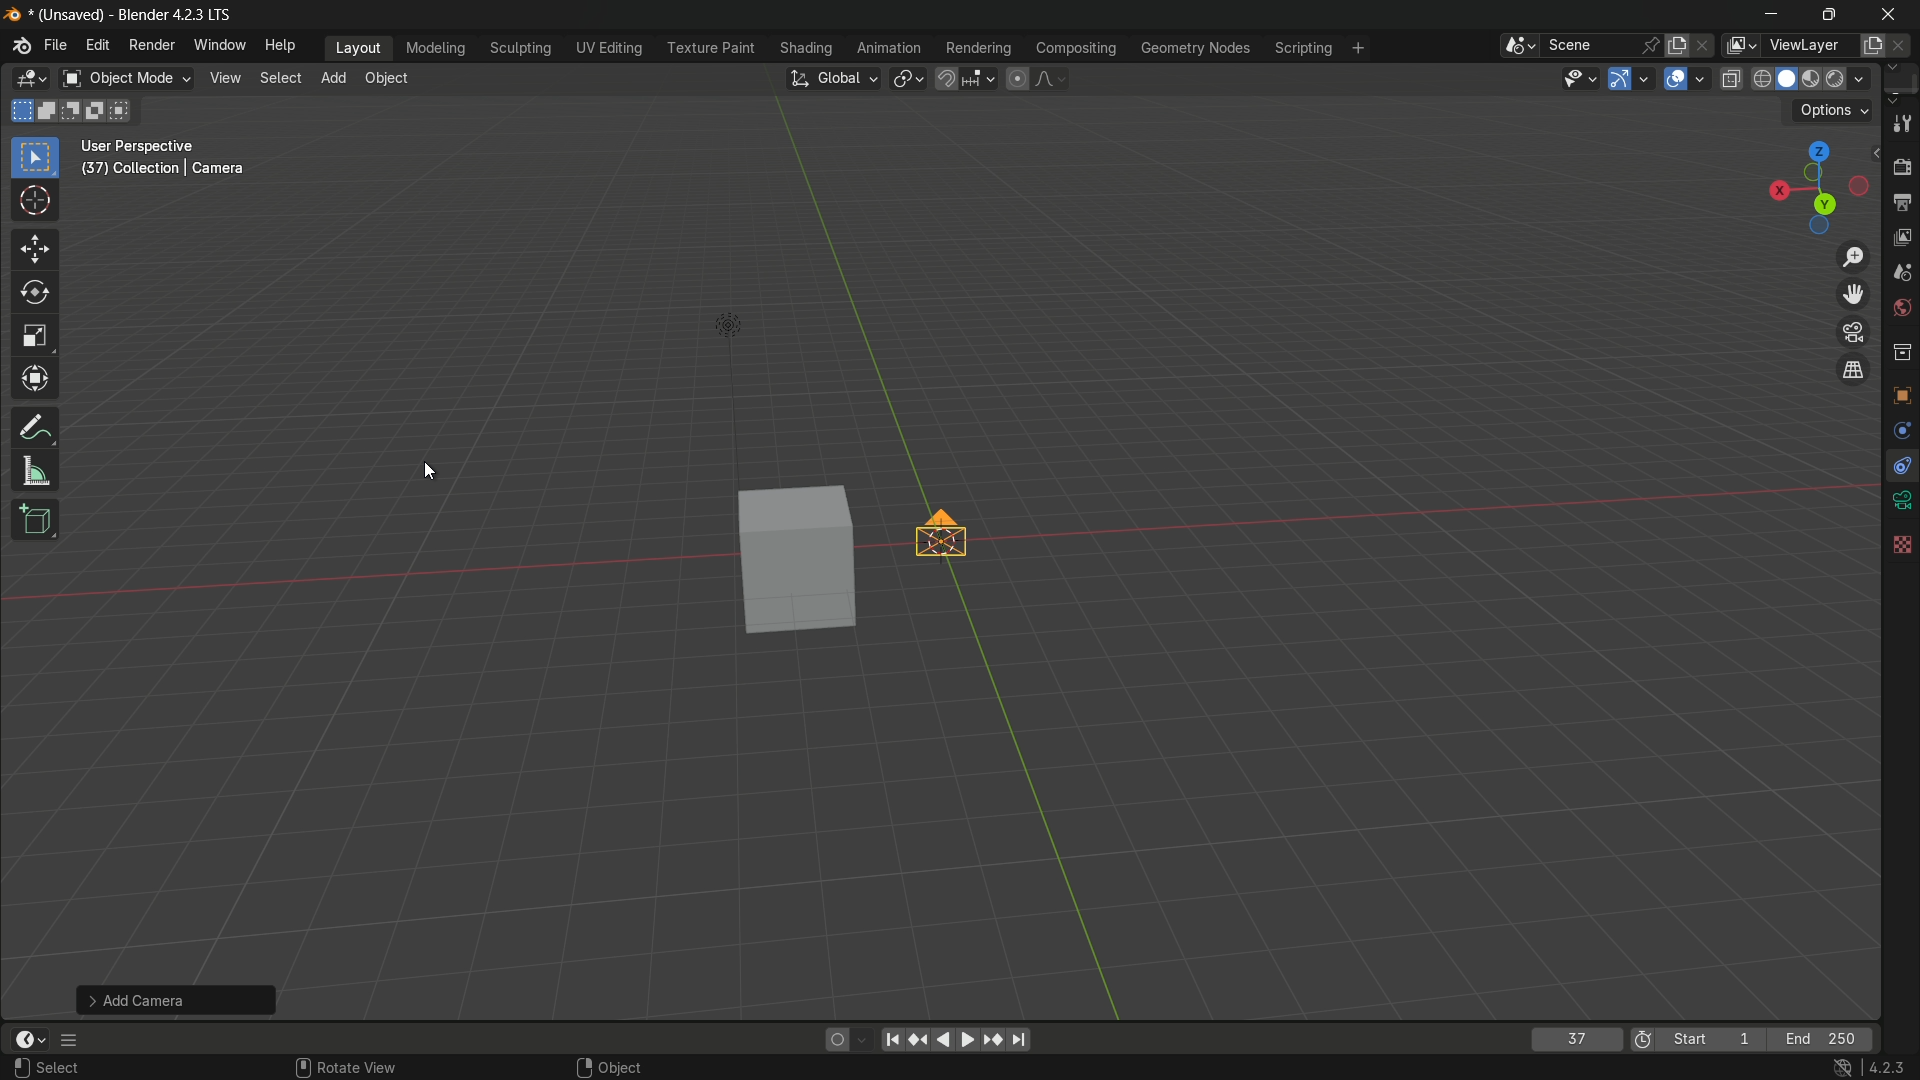 The width and height of the screenshot is (1920, 1080). What do you see at coordinates (1901, 502) in the screenshot?
I see `video` at bounding box center [1901, 502].